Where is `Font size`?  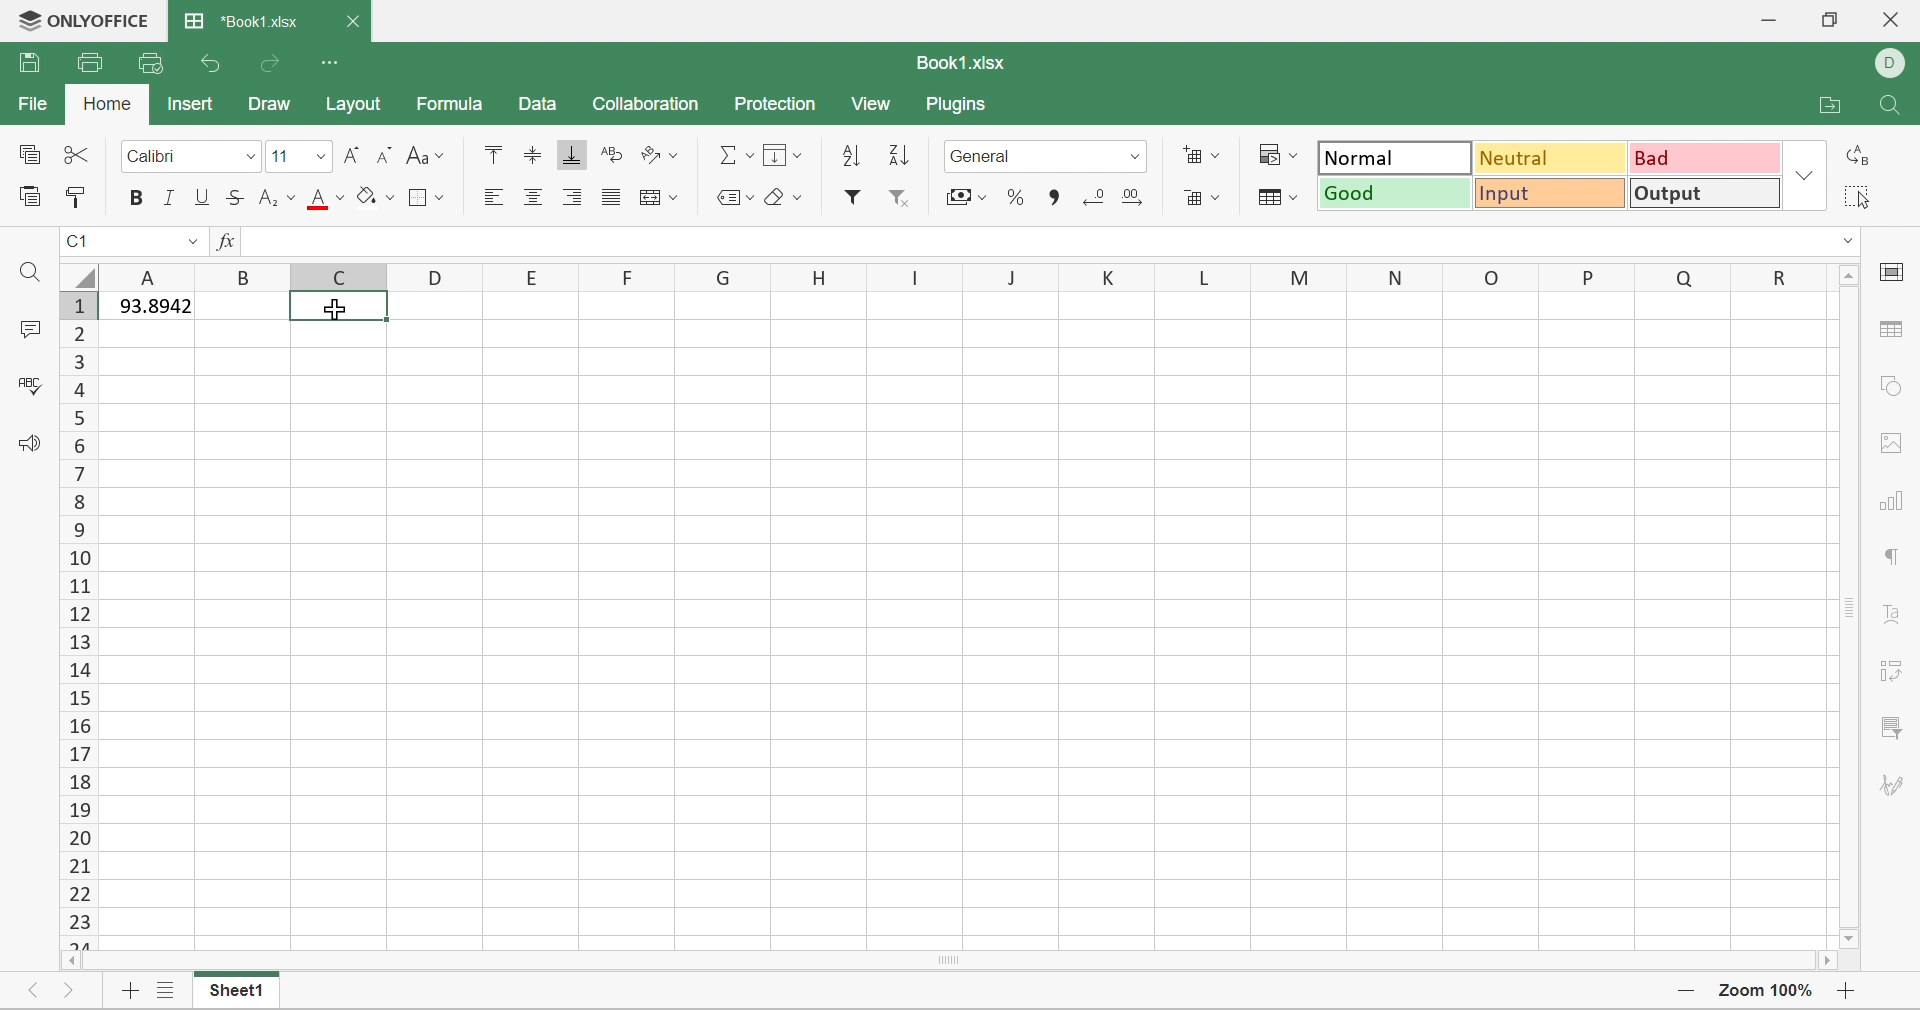
Font size is located at coordinates (281, 156).